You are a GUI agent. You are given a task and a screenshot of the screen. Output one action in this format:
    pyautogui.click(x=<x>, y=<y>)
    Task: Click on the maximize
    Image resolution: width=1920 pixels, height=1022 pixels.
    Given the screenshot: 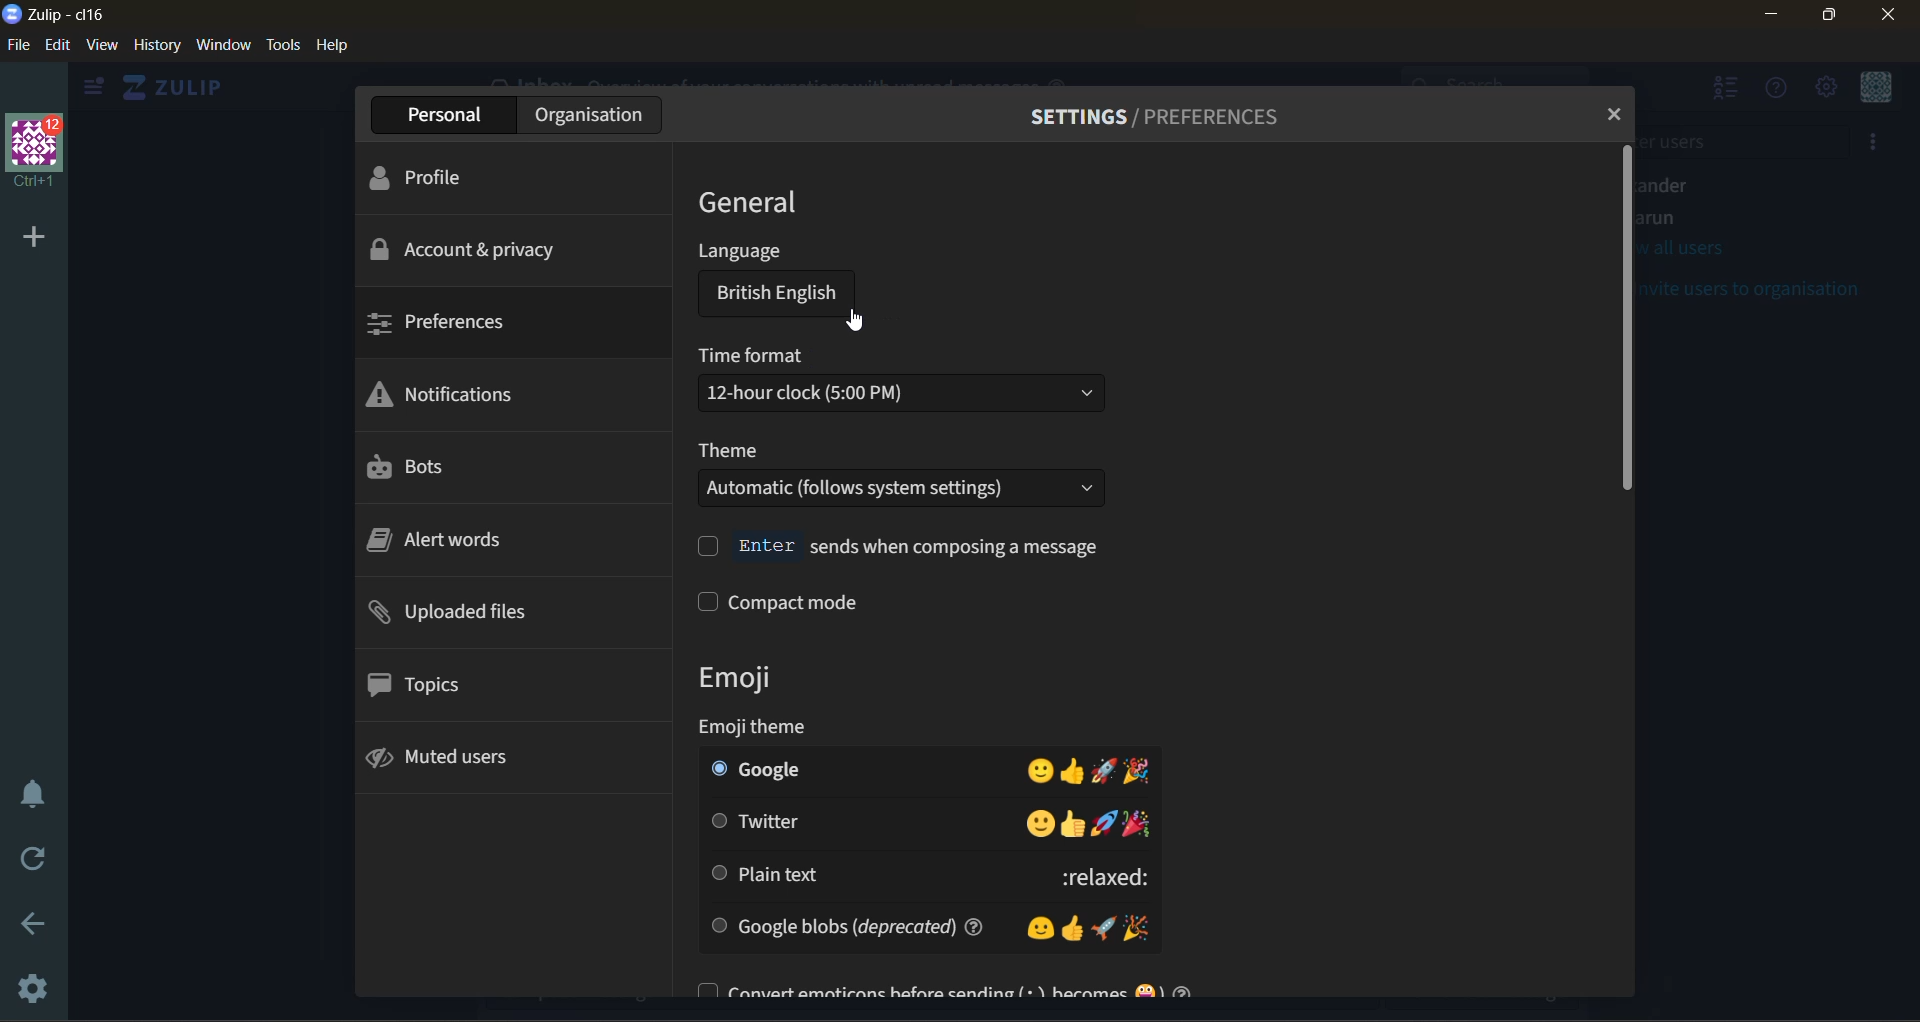 What is the action you would take?
    pyautogui.click(x=1833, y=16)
    